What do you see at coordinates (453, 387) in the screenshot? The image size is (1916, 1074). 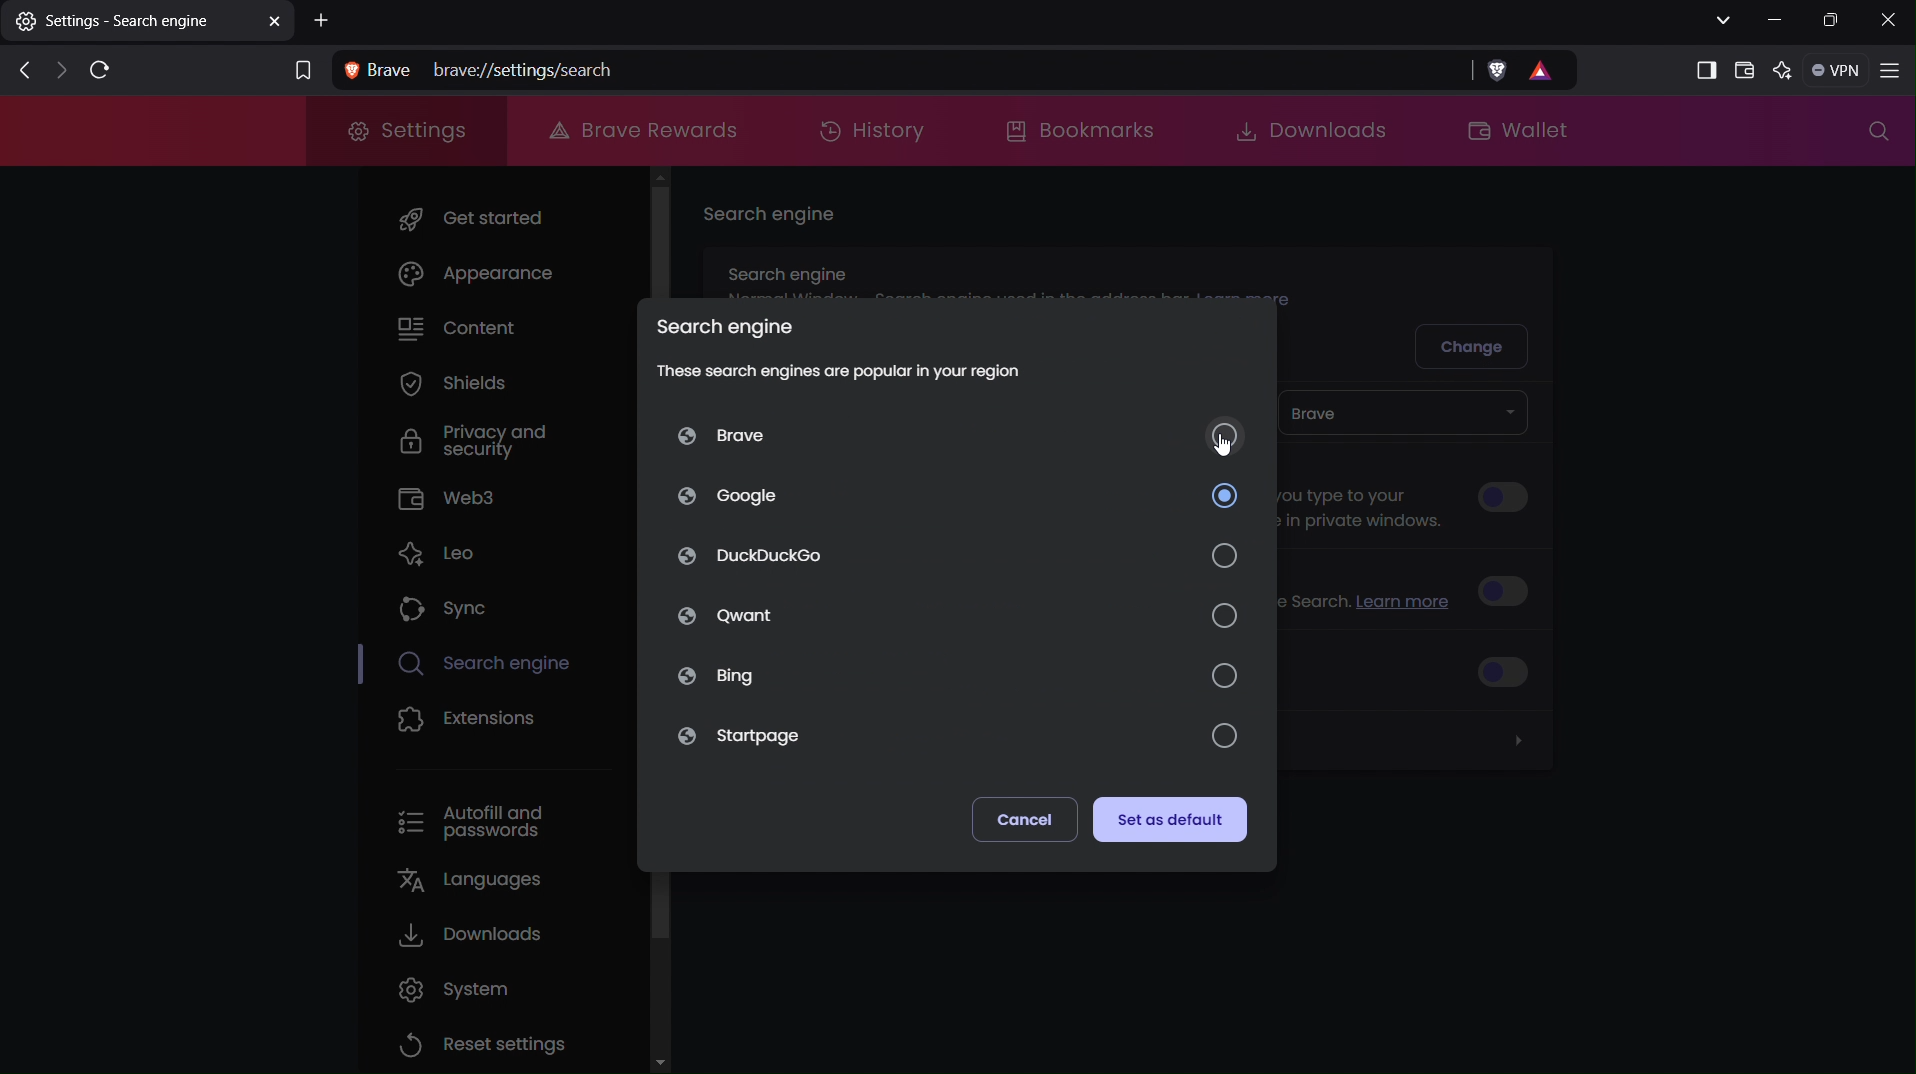 I see `Shields` at bounding box center [453, 387].